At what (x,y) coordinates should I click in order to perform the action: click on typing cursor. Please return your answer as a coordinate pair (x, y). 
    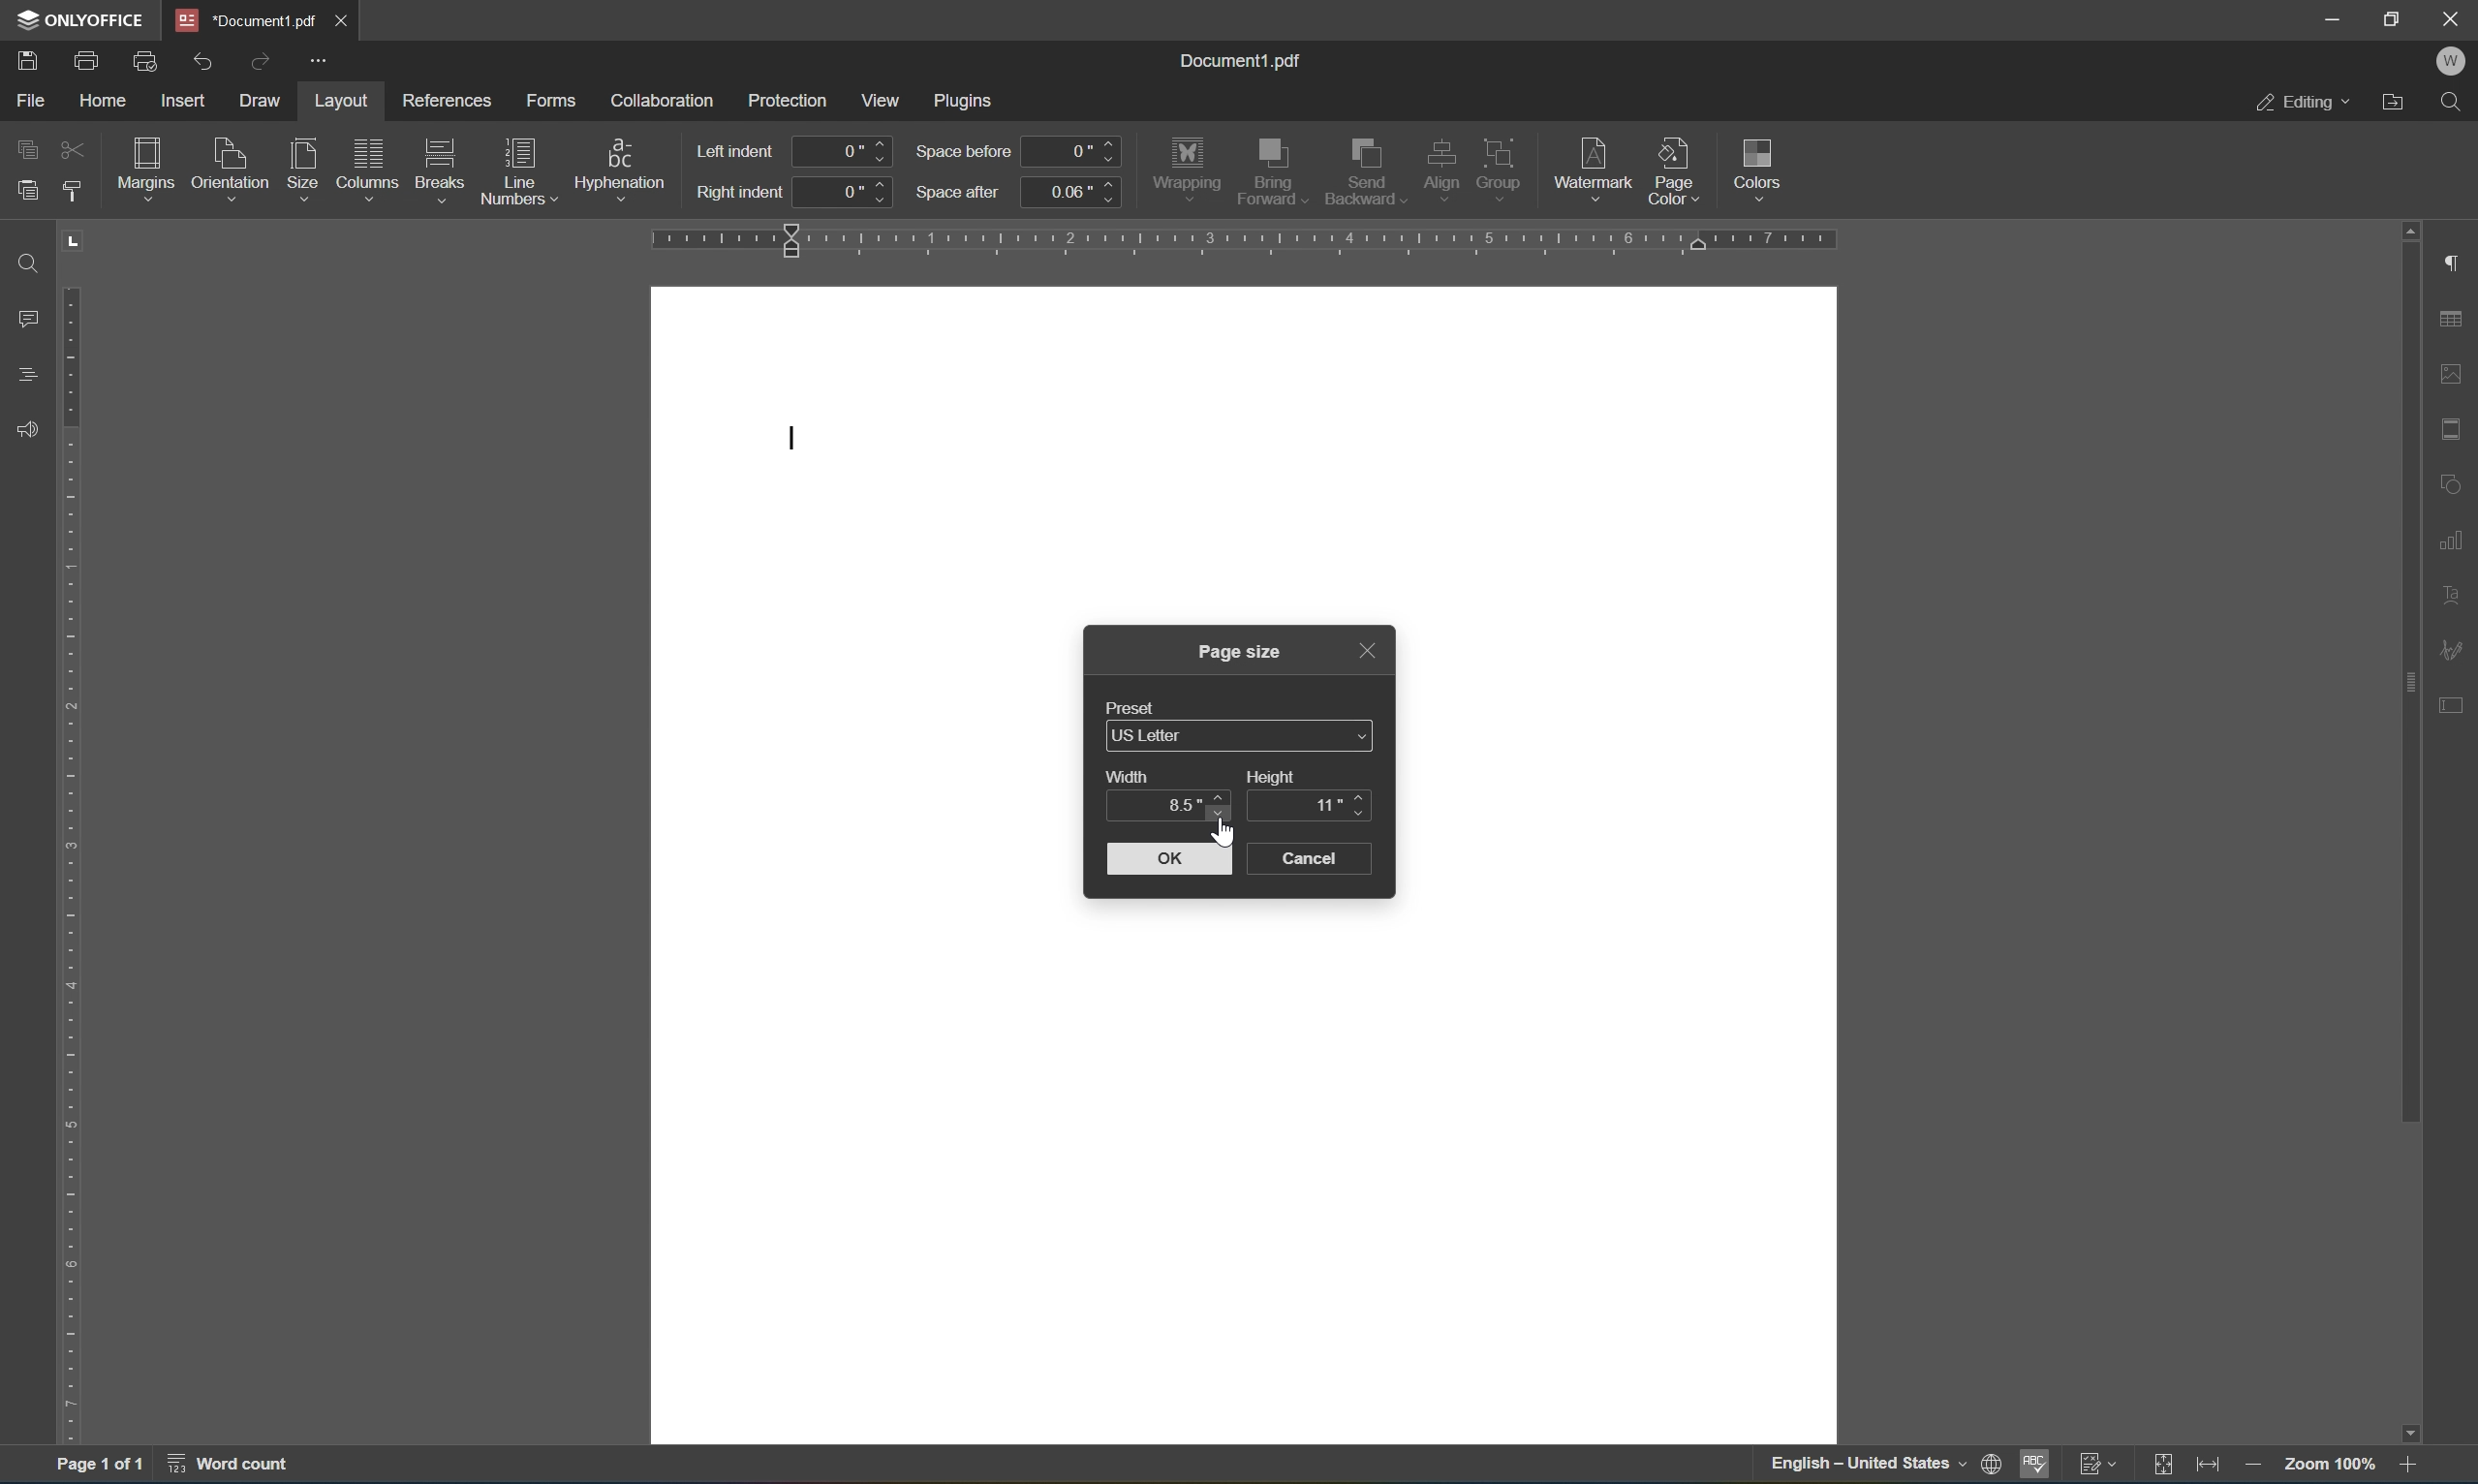
    Looking at the image, I should click on (796, 438).